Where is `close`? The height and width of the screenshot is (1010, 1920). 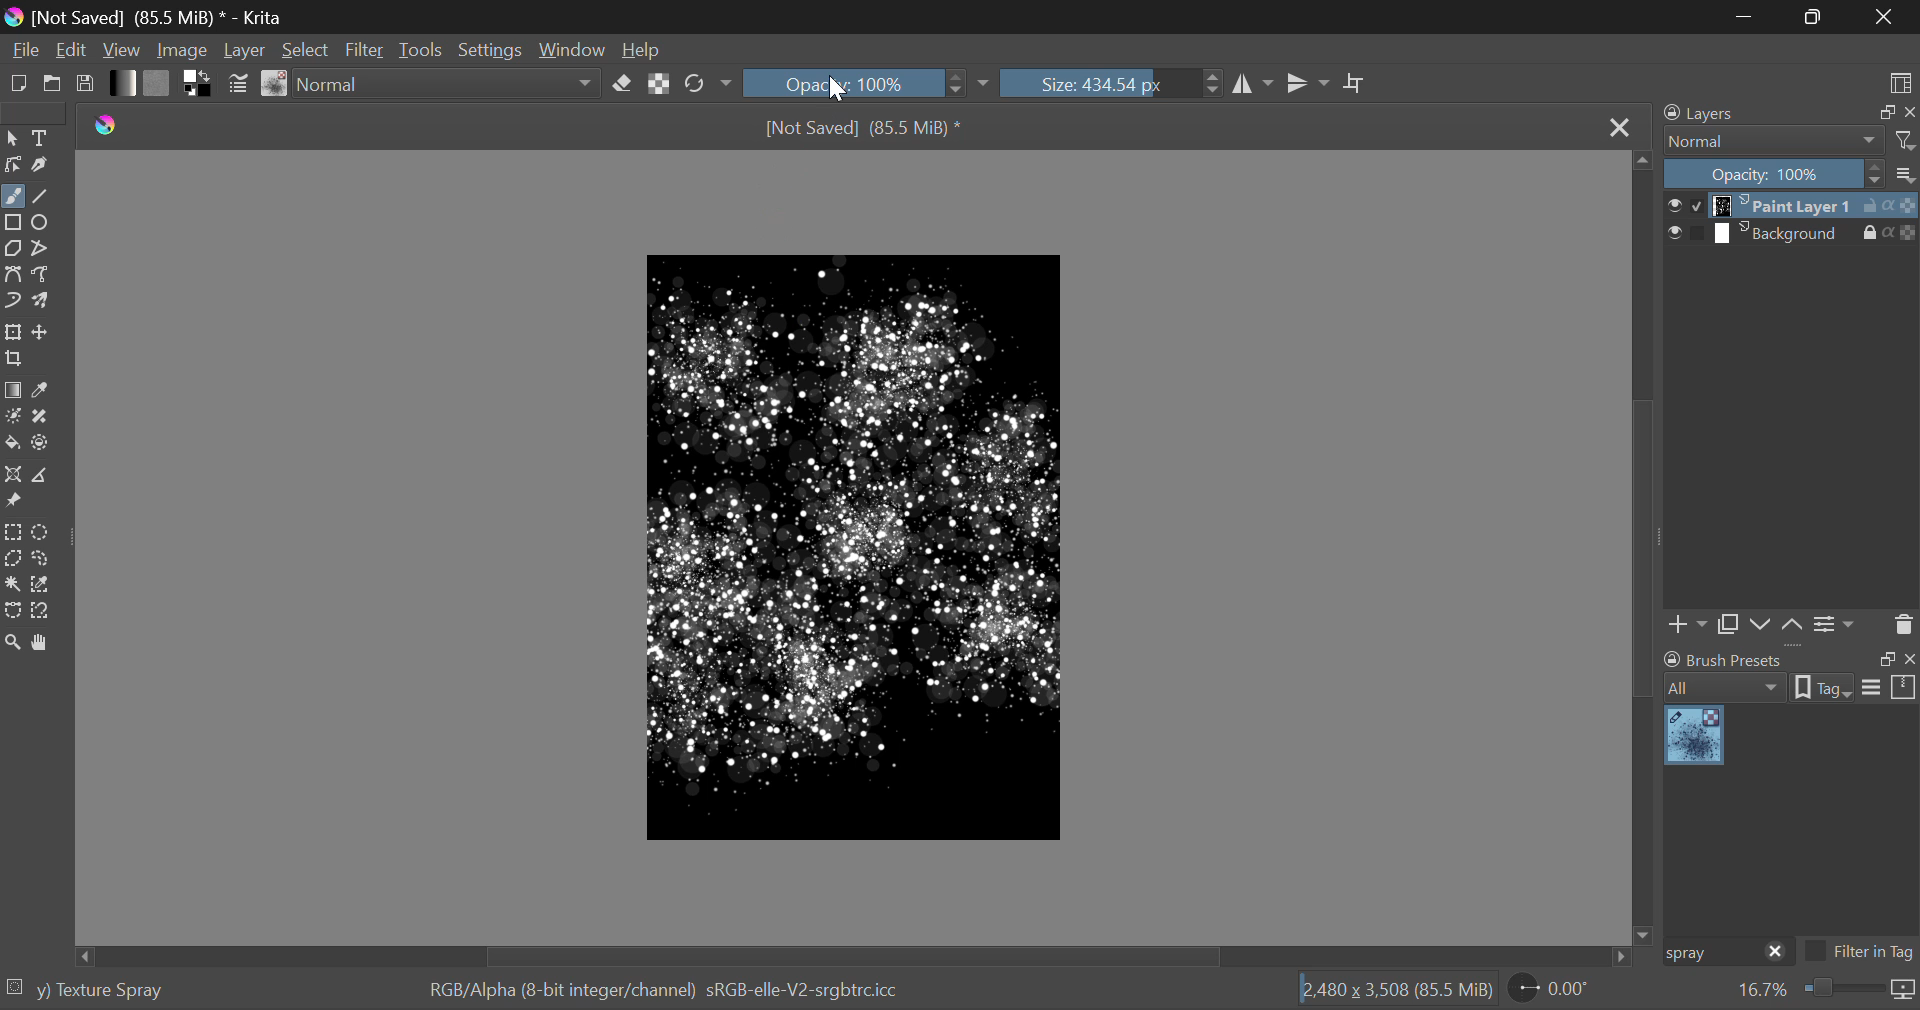 close is located at coordinates (1908, 113).